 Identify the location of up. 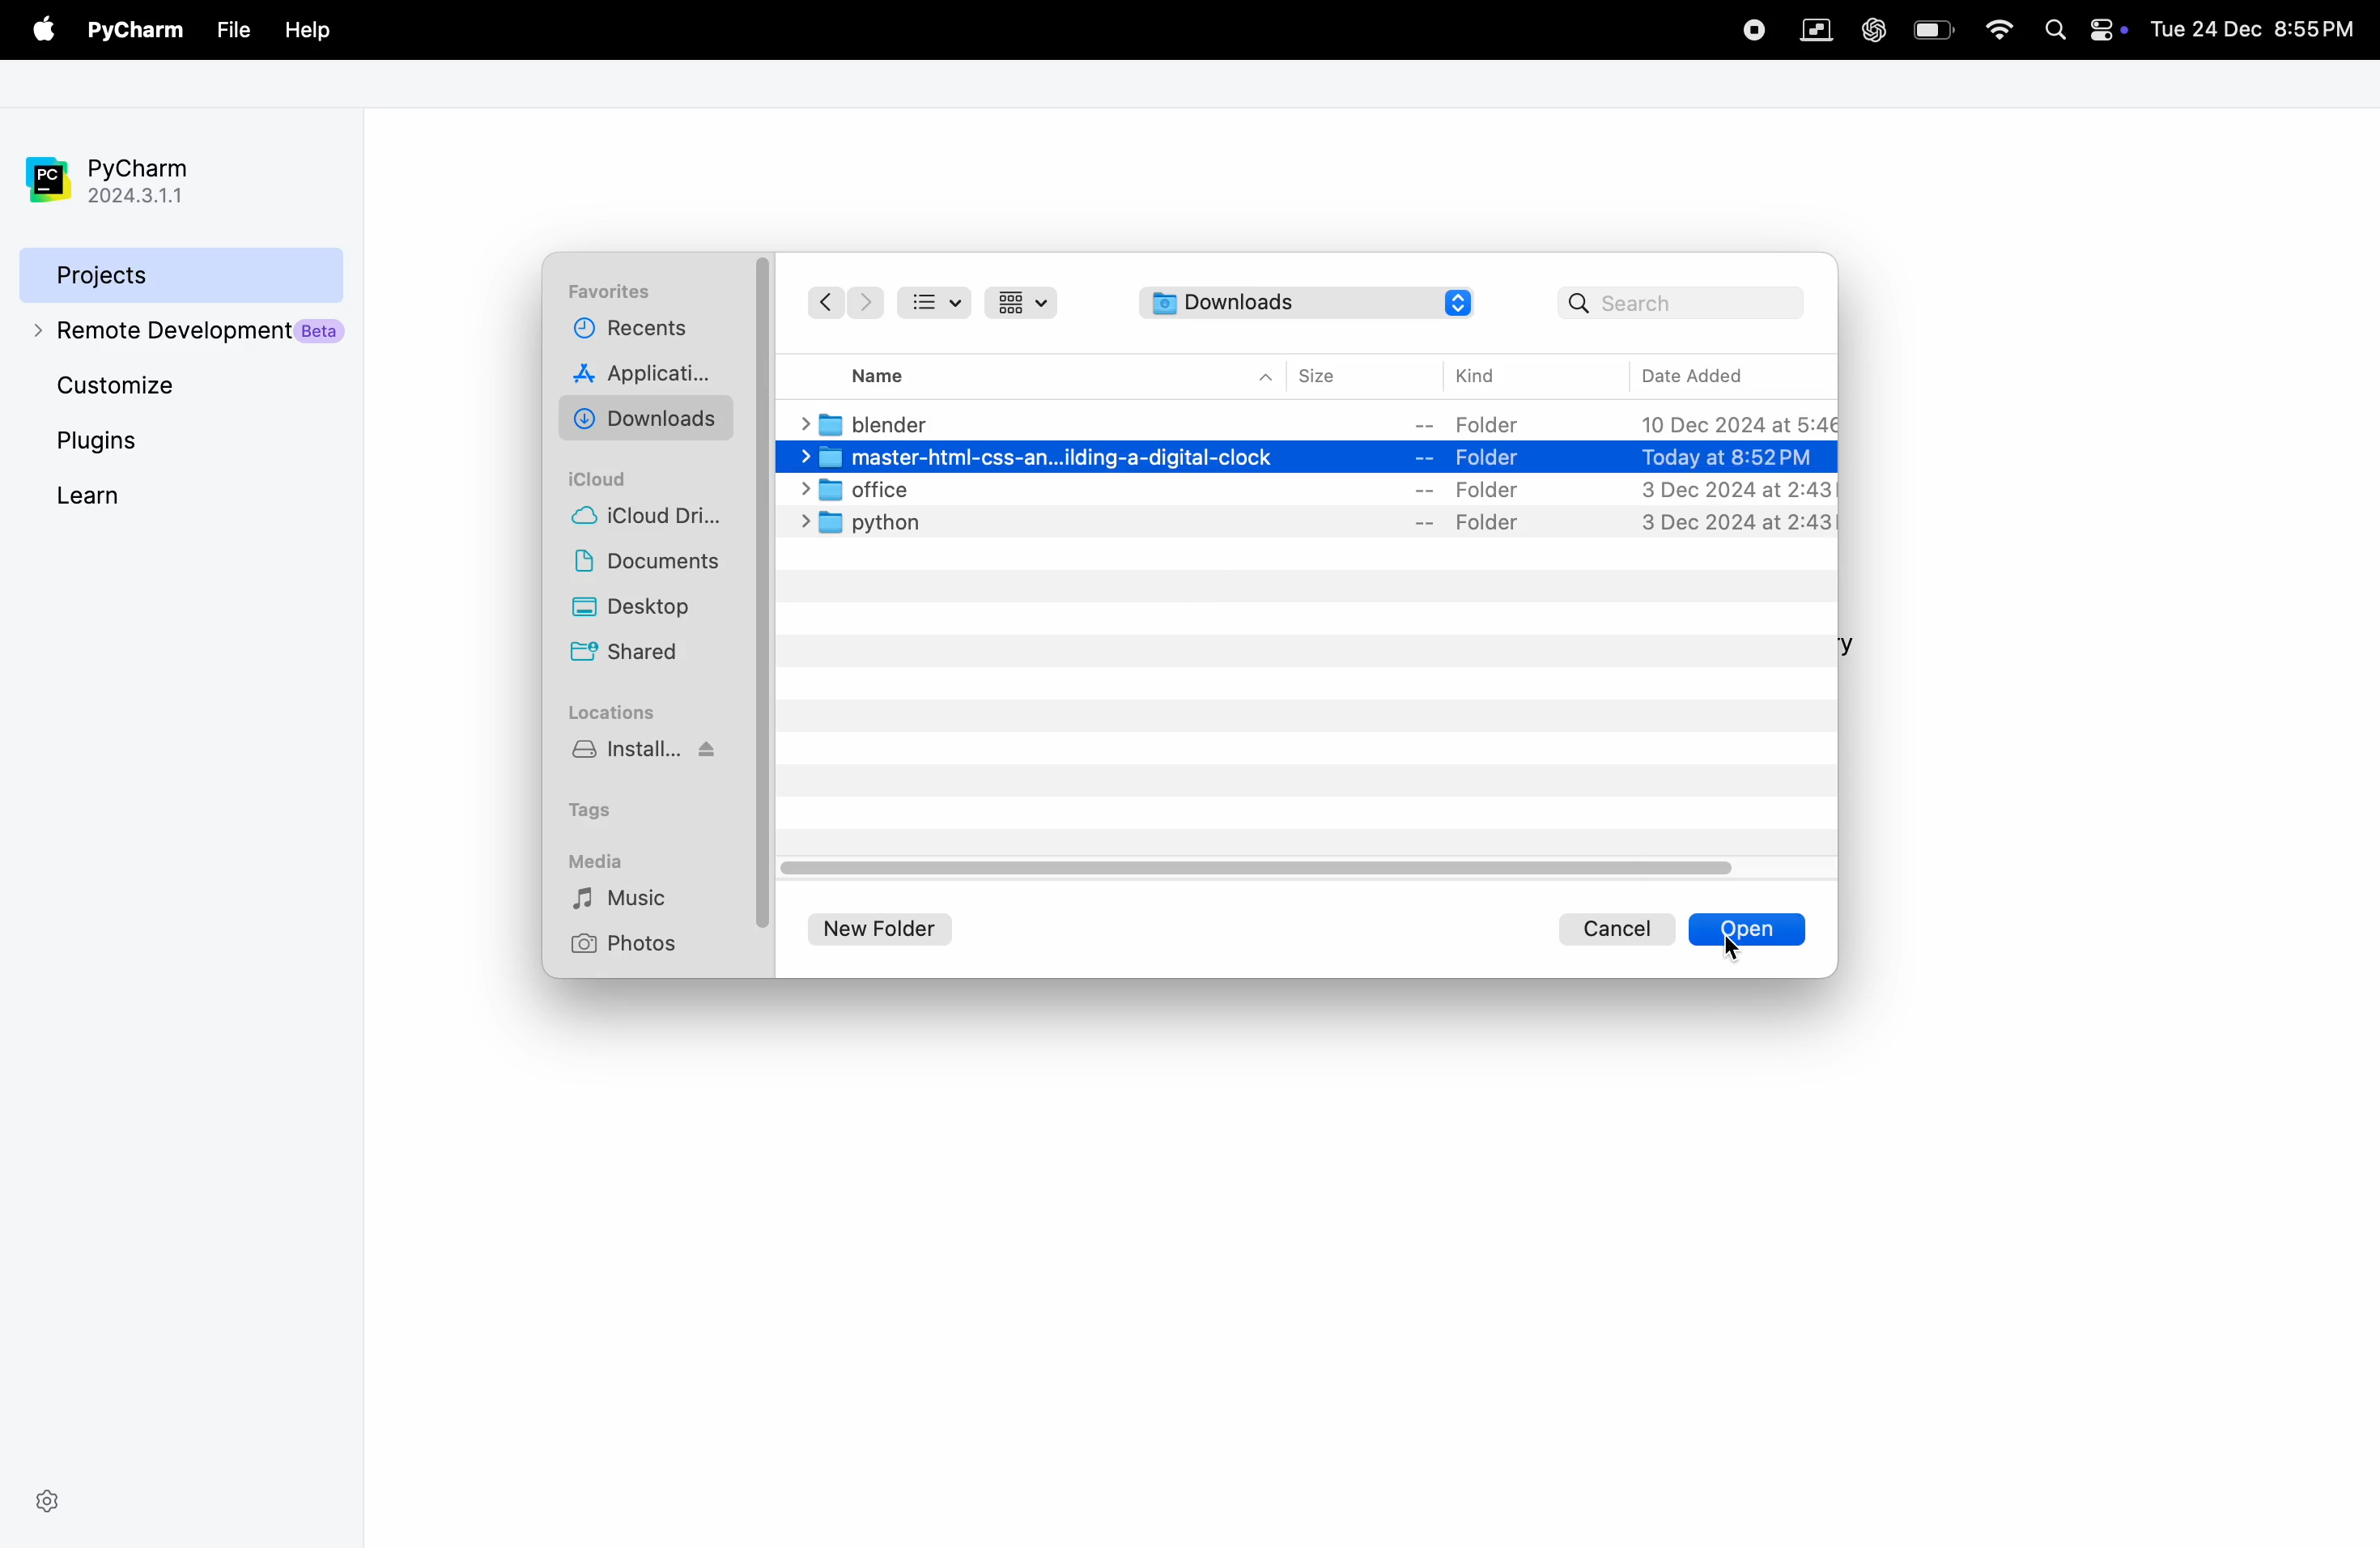
(1266, 376).